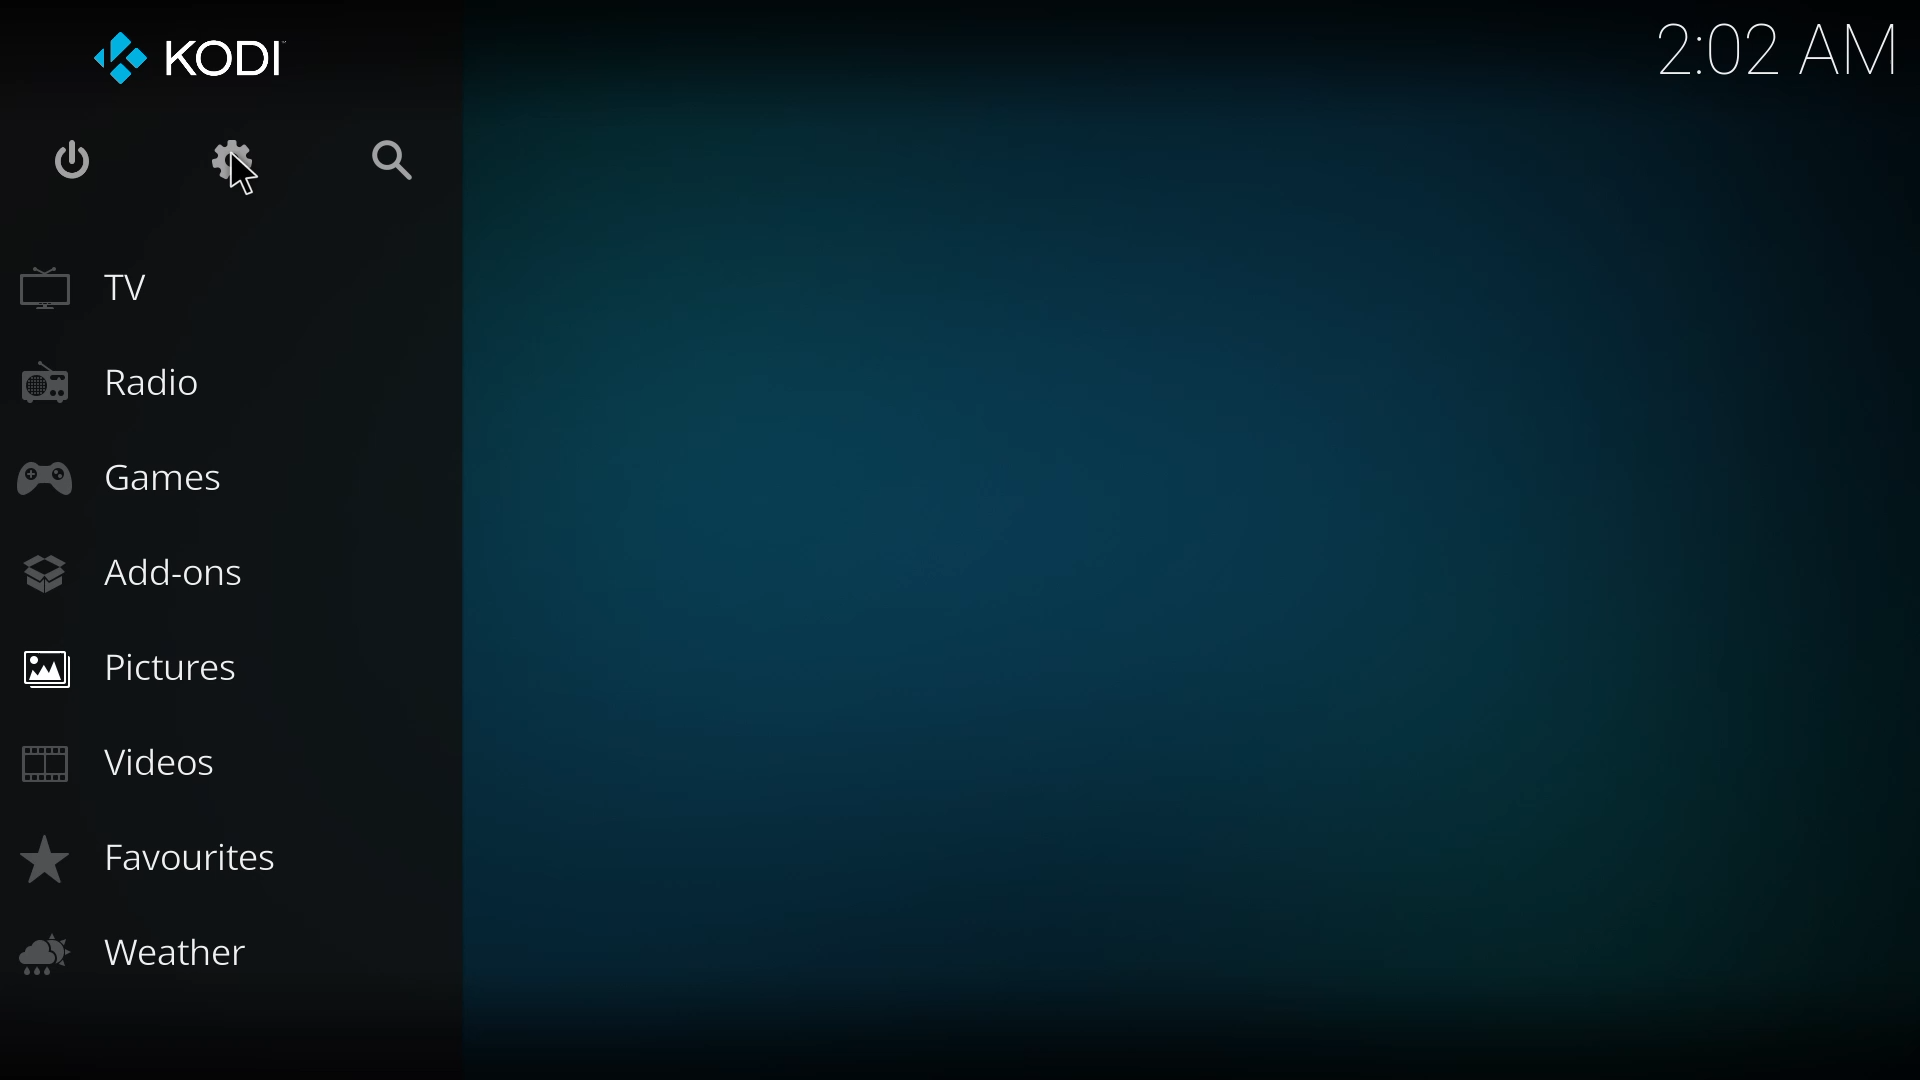  Describe the element at coordinates (159, 856) in the screenshot. I see `favorites` at that location.